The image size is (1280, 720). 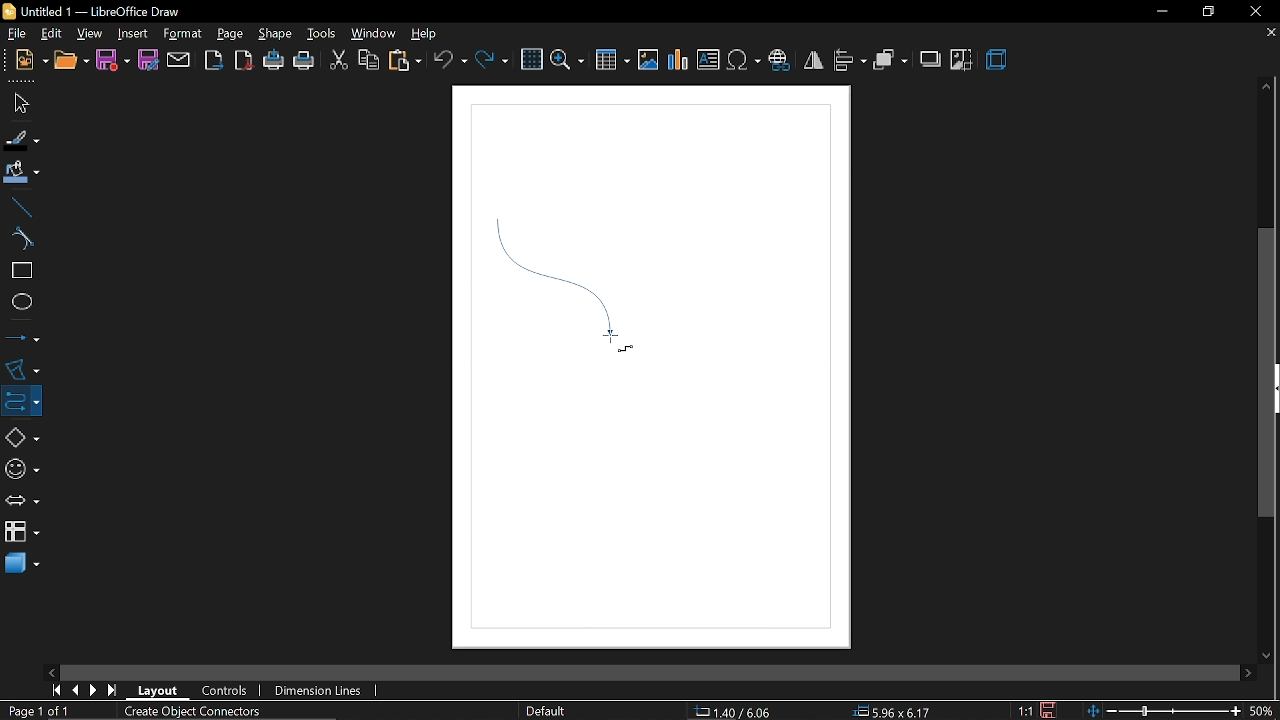 I want to click on edit, so click(x=50, y=33).